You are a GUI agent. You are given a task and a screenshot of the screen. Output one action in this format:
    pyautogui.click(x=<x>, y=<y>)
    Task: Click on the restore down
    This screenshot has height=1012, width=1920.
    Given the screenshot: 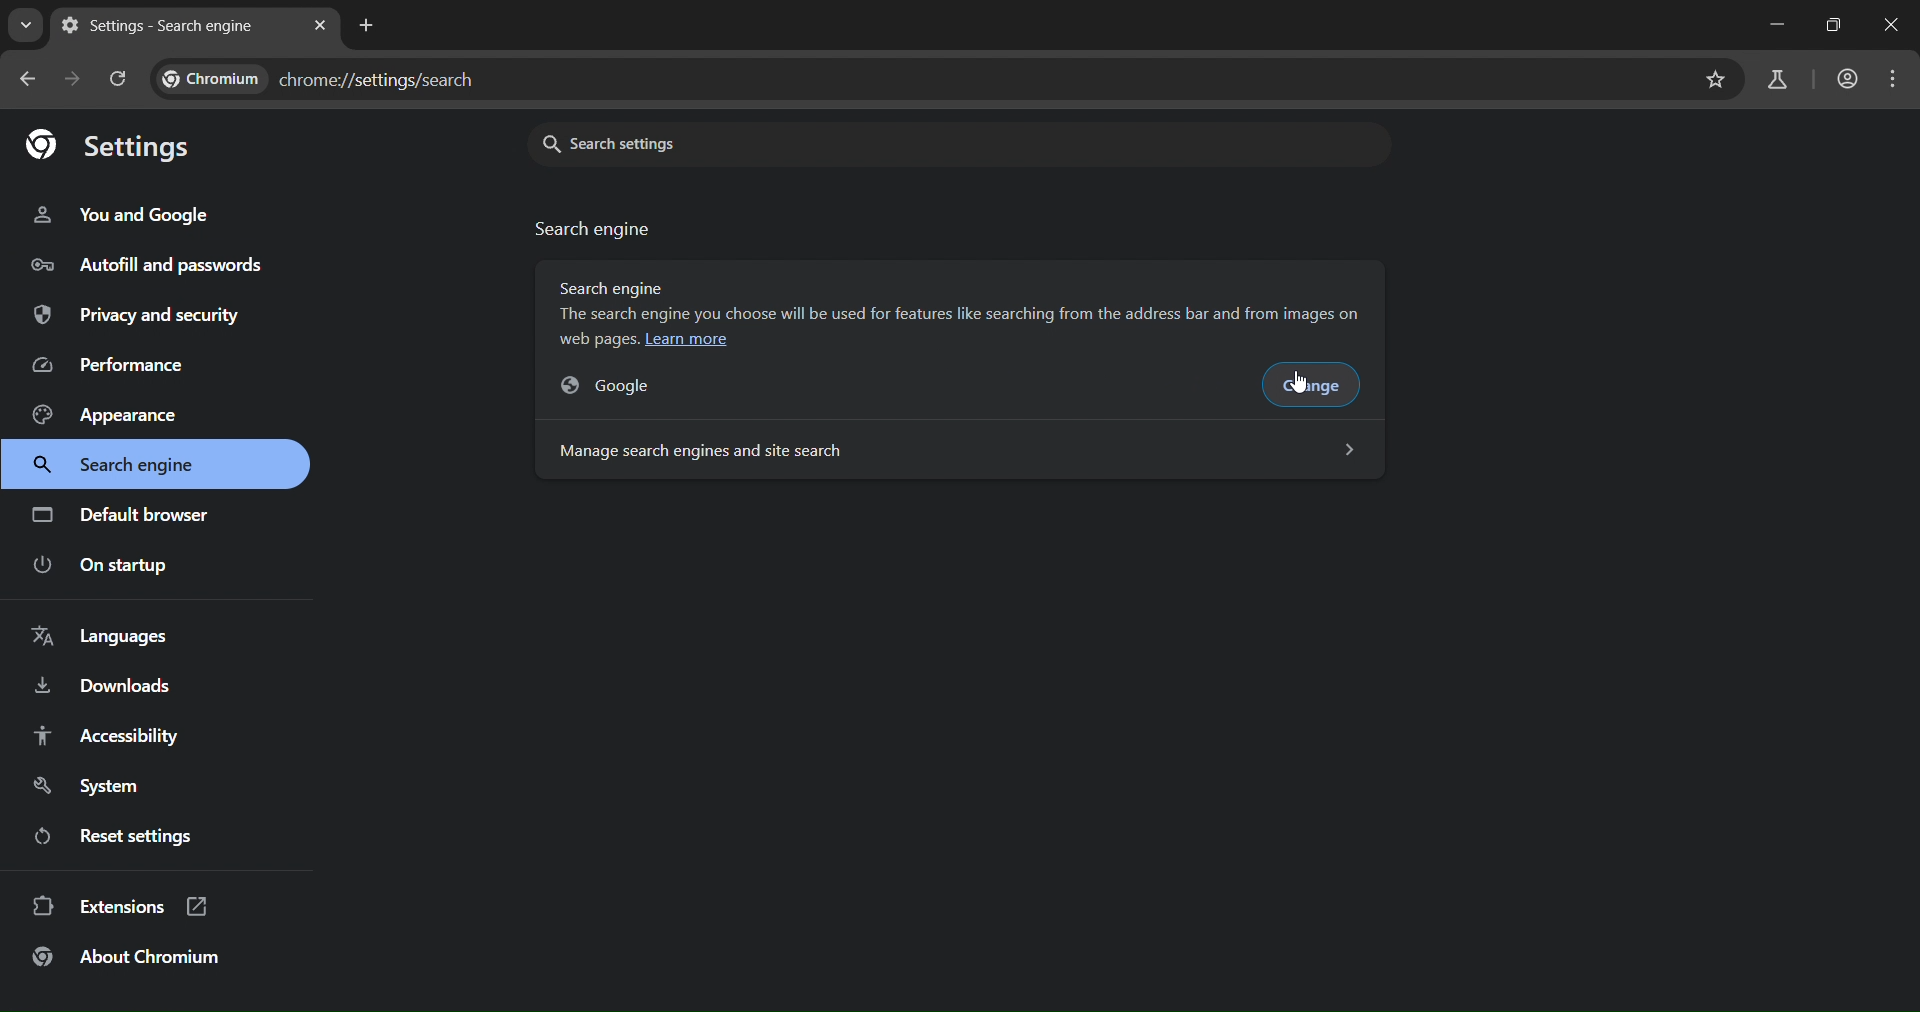 What is the action you would take?
    pyautogui.click(x=1834, y=27)
    